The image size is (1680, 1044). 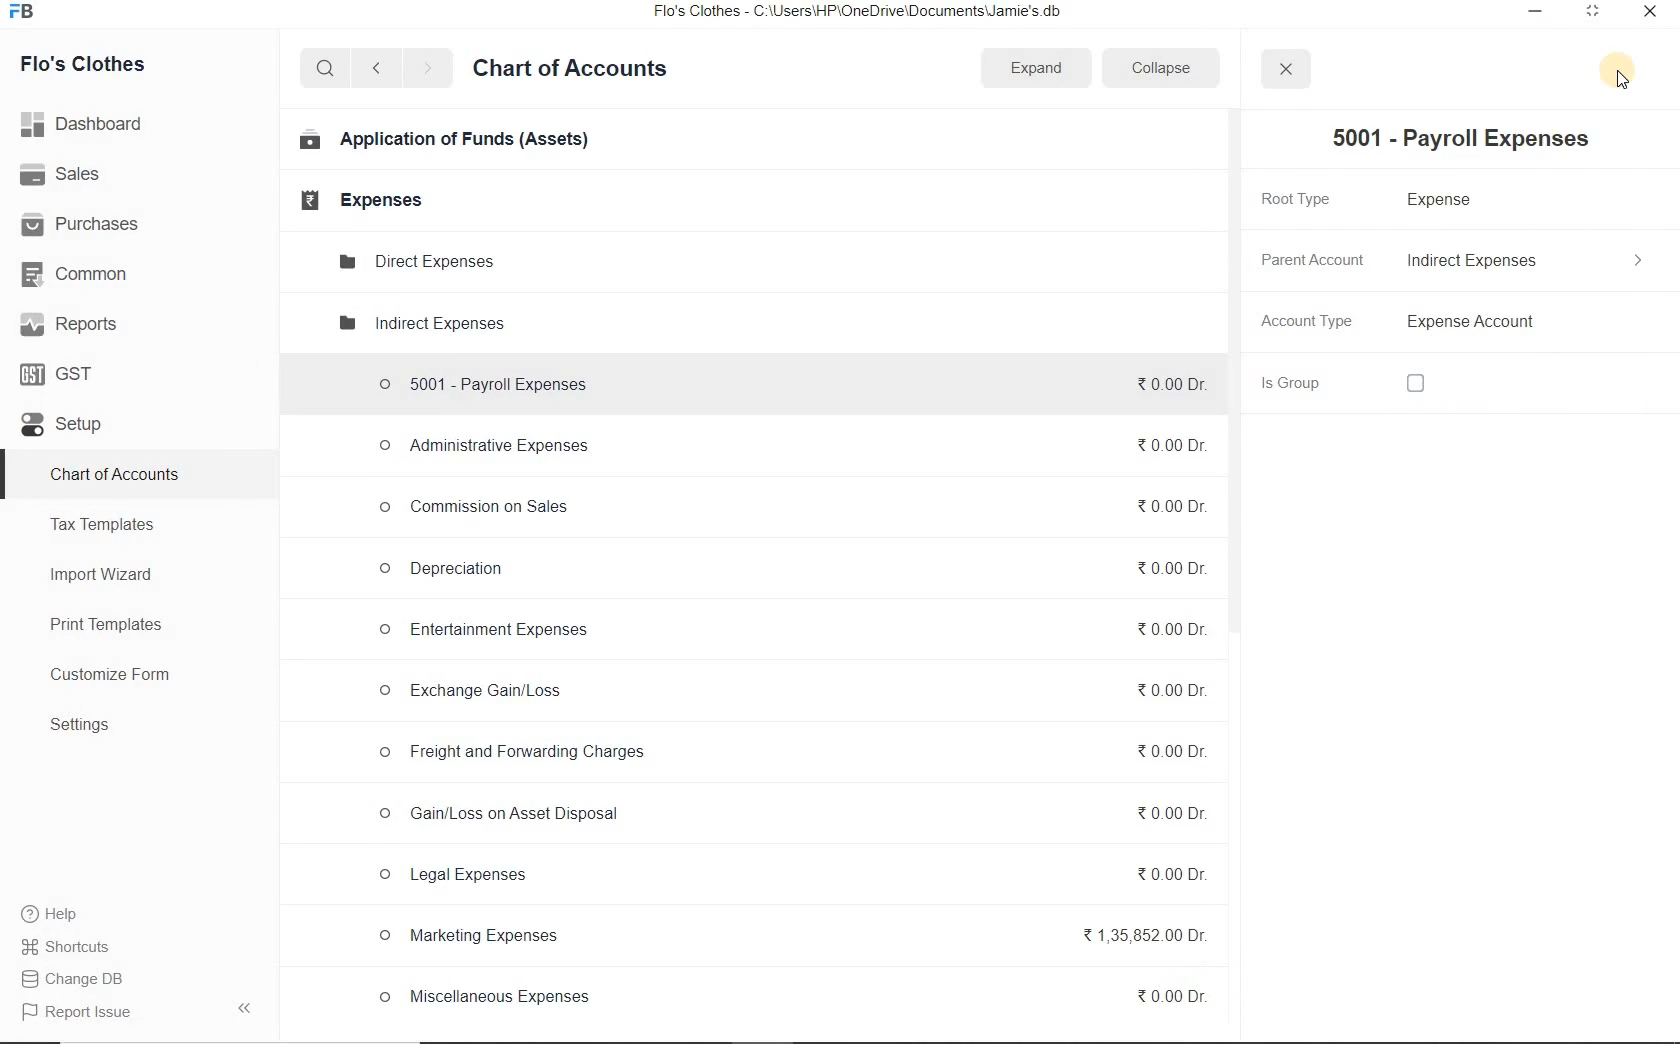 What do you see at coordinates (870, 13) in the screenshot?
I see `Flo's Clothes - C:\Users\HP\OneDrive\Documents\Jamie's db` at bounding box center [870, 13].